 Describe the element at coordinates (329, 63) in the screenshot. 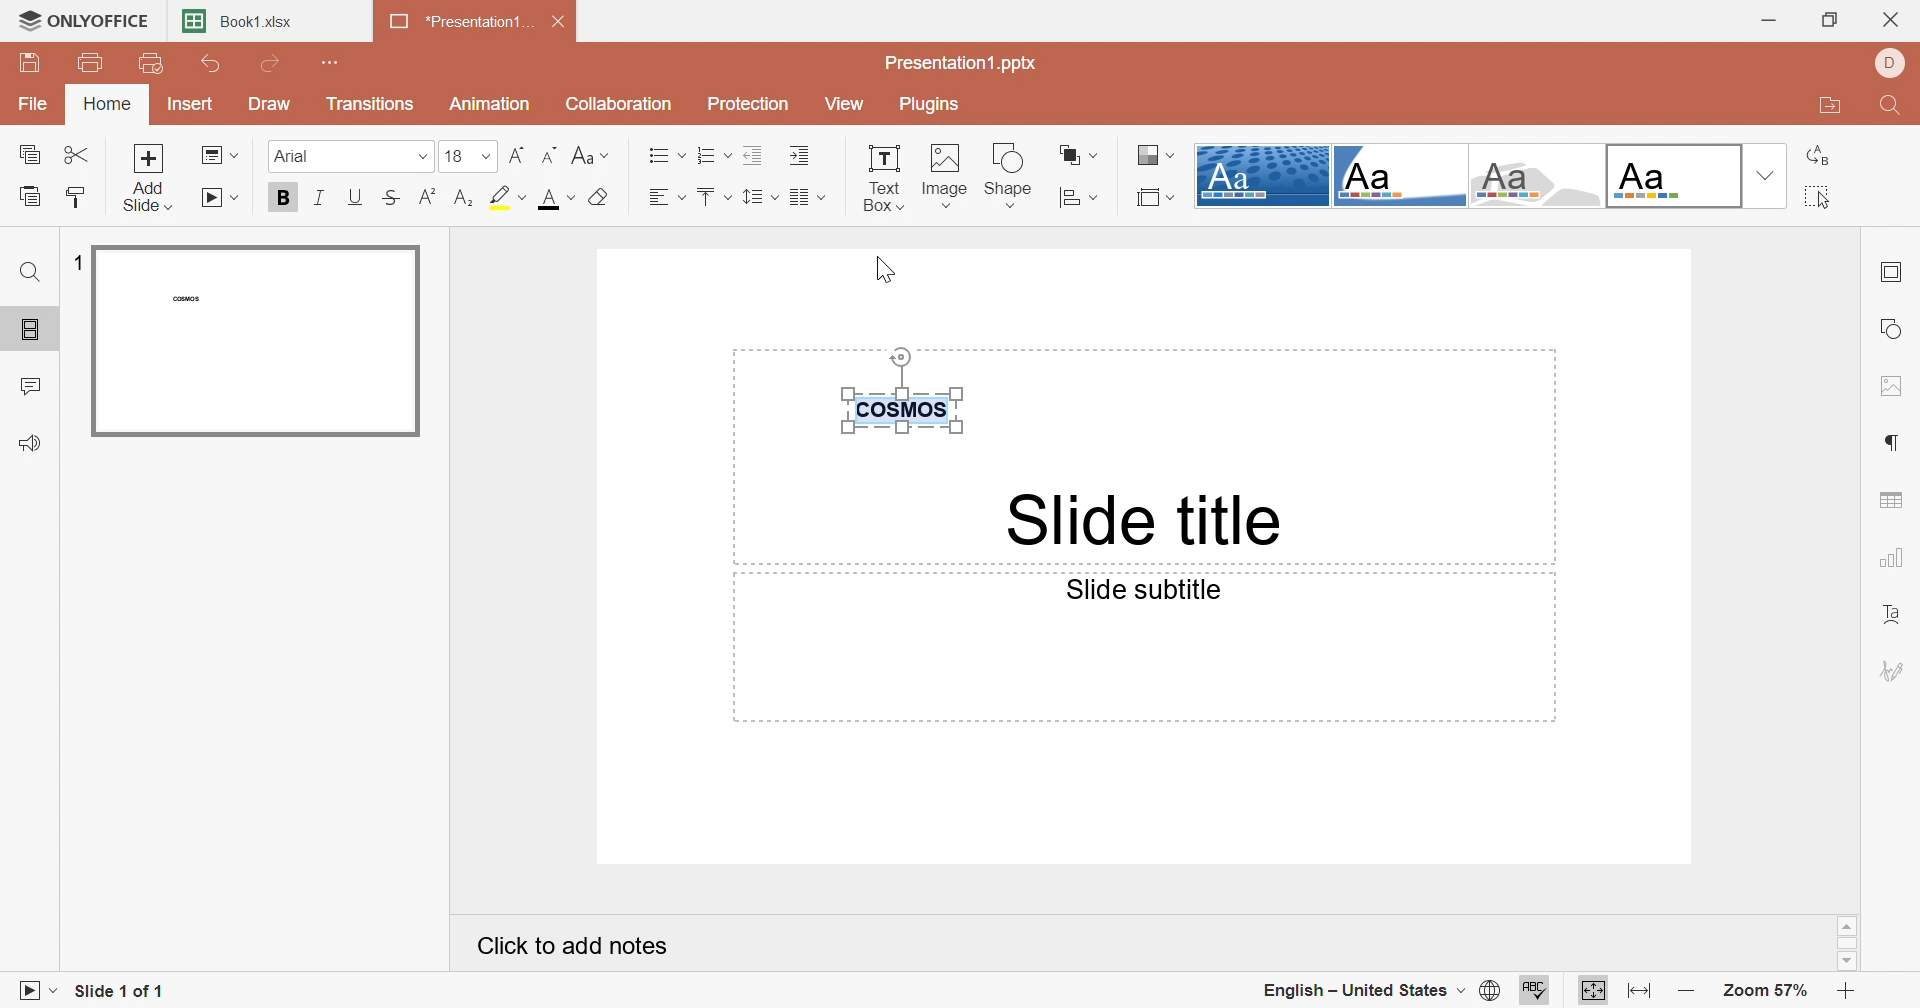

I see `Customize Quick Access Toolbar` at that location.